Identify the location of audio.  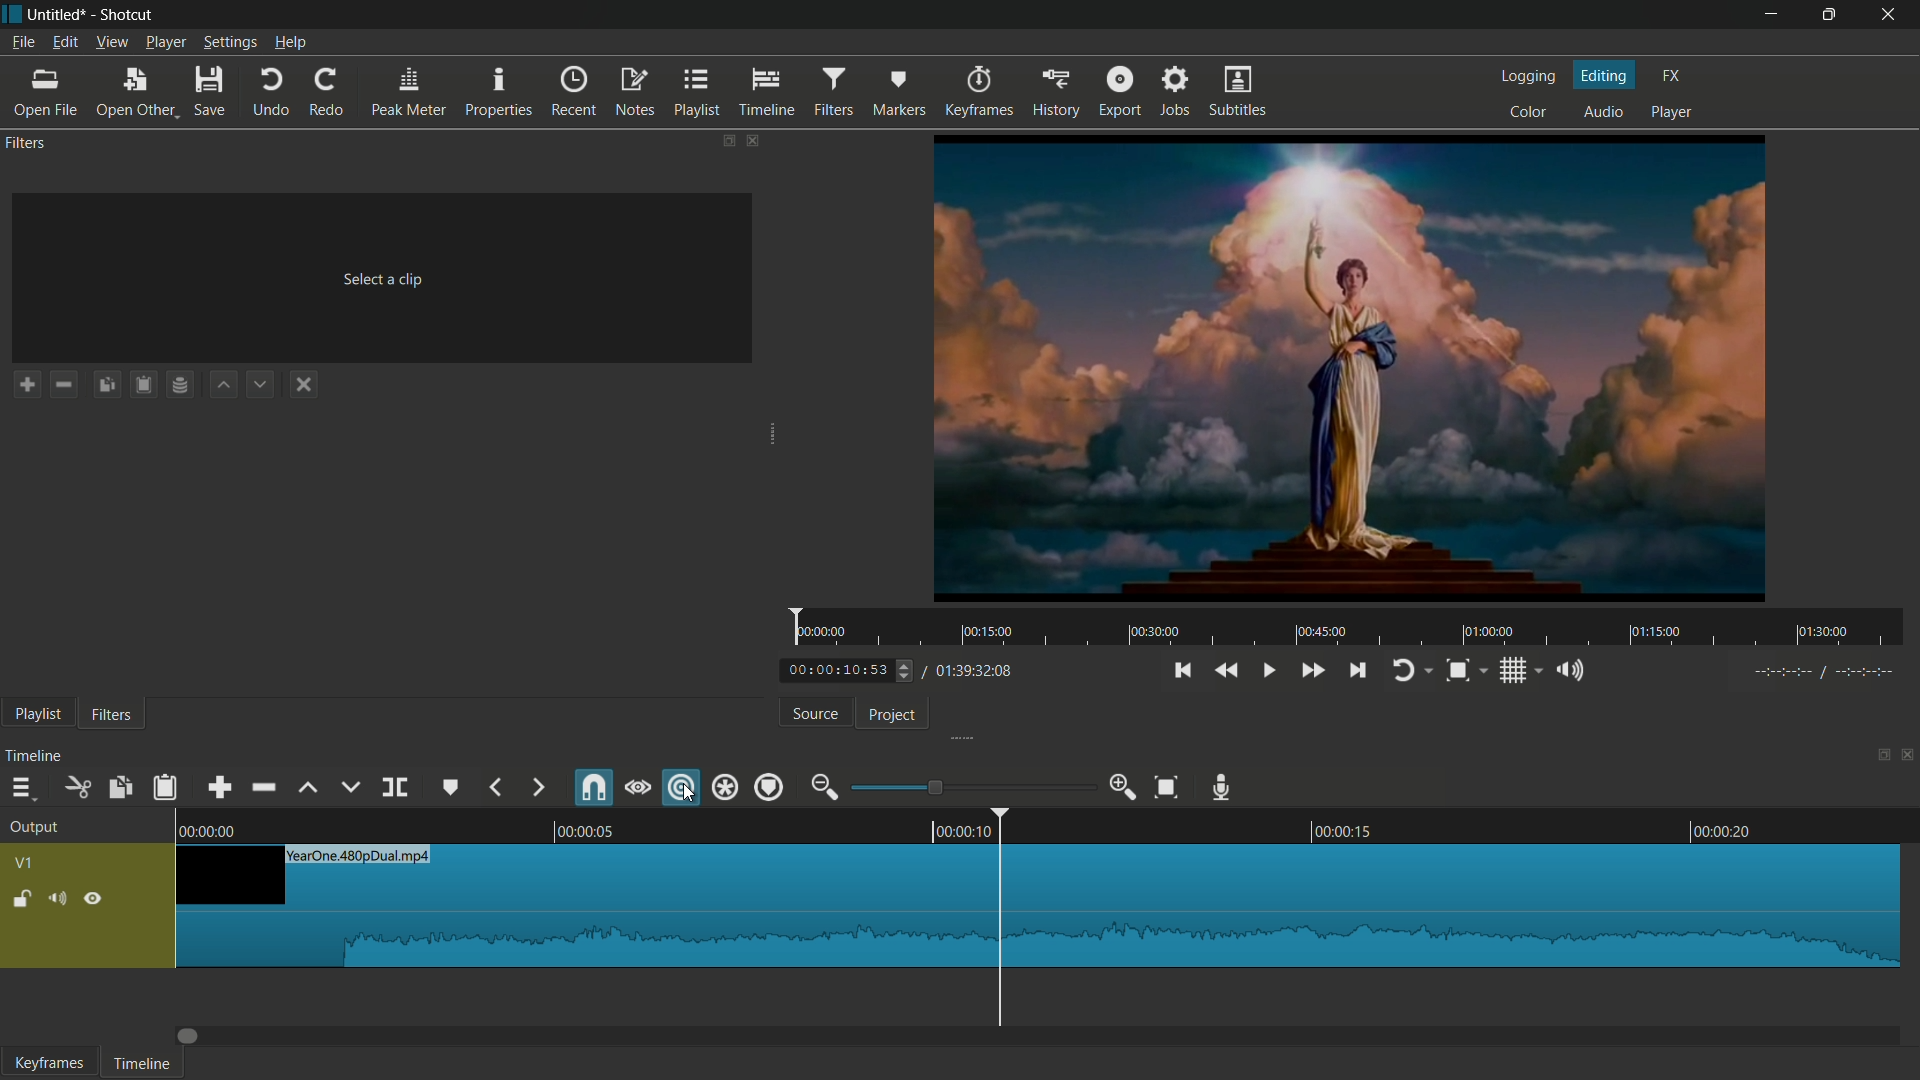
(1601, 110).